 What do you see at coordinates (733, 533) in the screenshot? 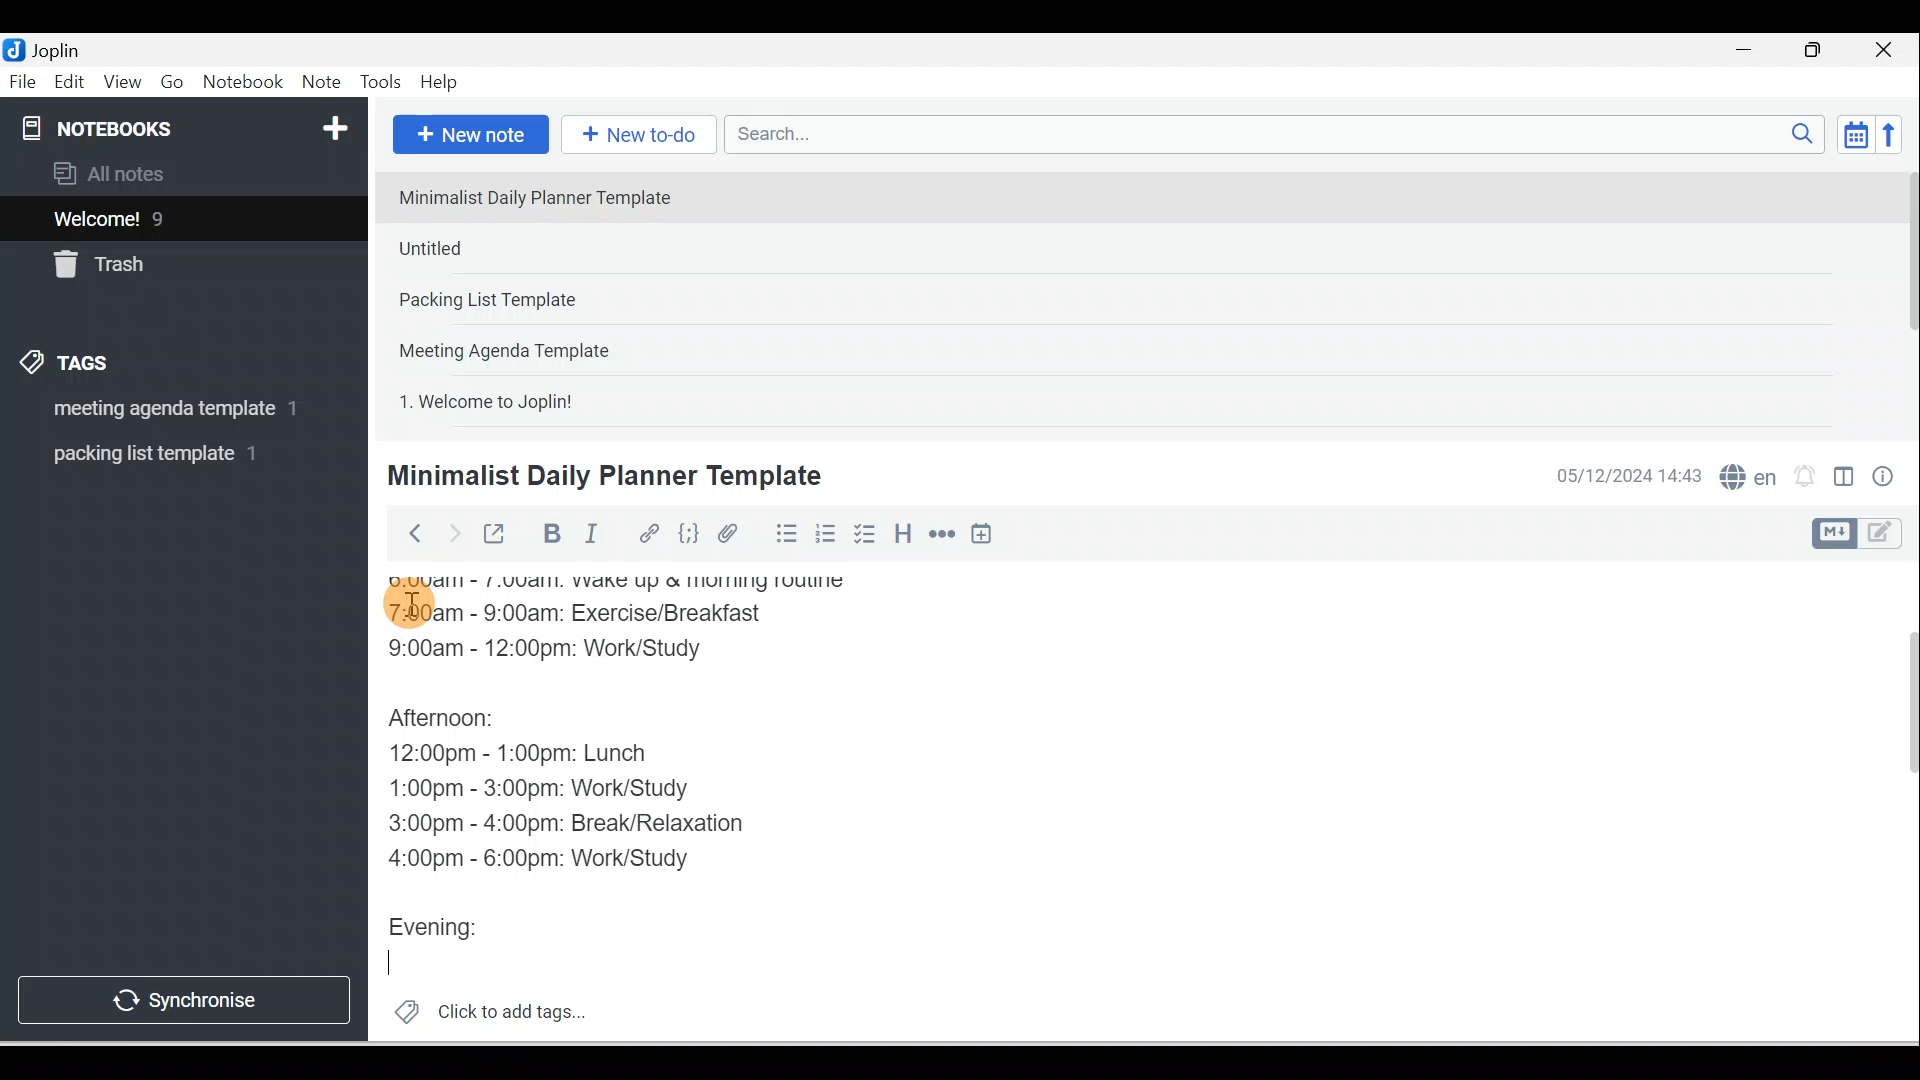
I see `Attach file` at bounding box center [733, 533].